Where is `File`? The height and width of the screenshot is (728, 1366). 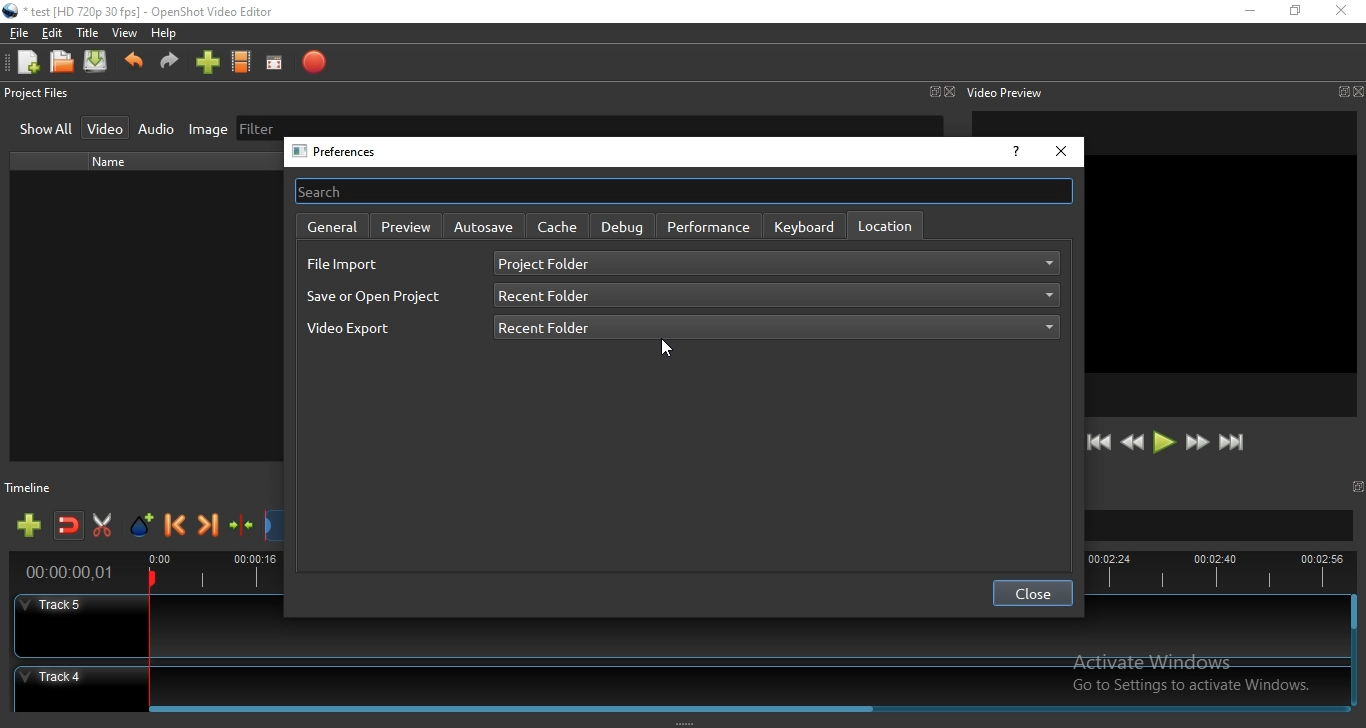 File is located at coordinates (16, 33).